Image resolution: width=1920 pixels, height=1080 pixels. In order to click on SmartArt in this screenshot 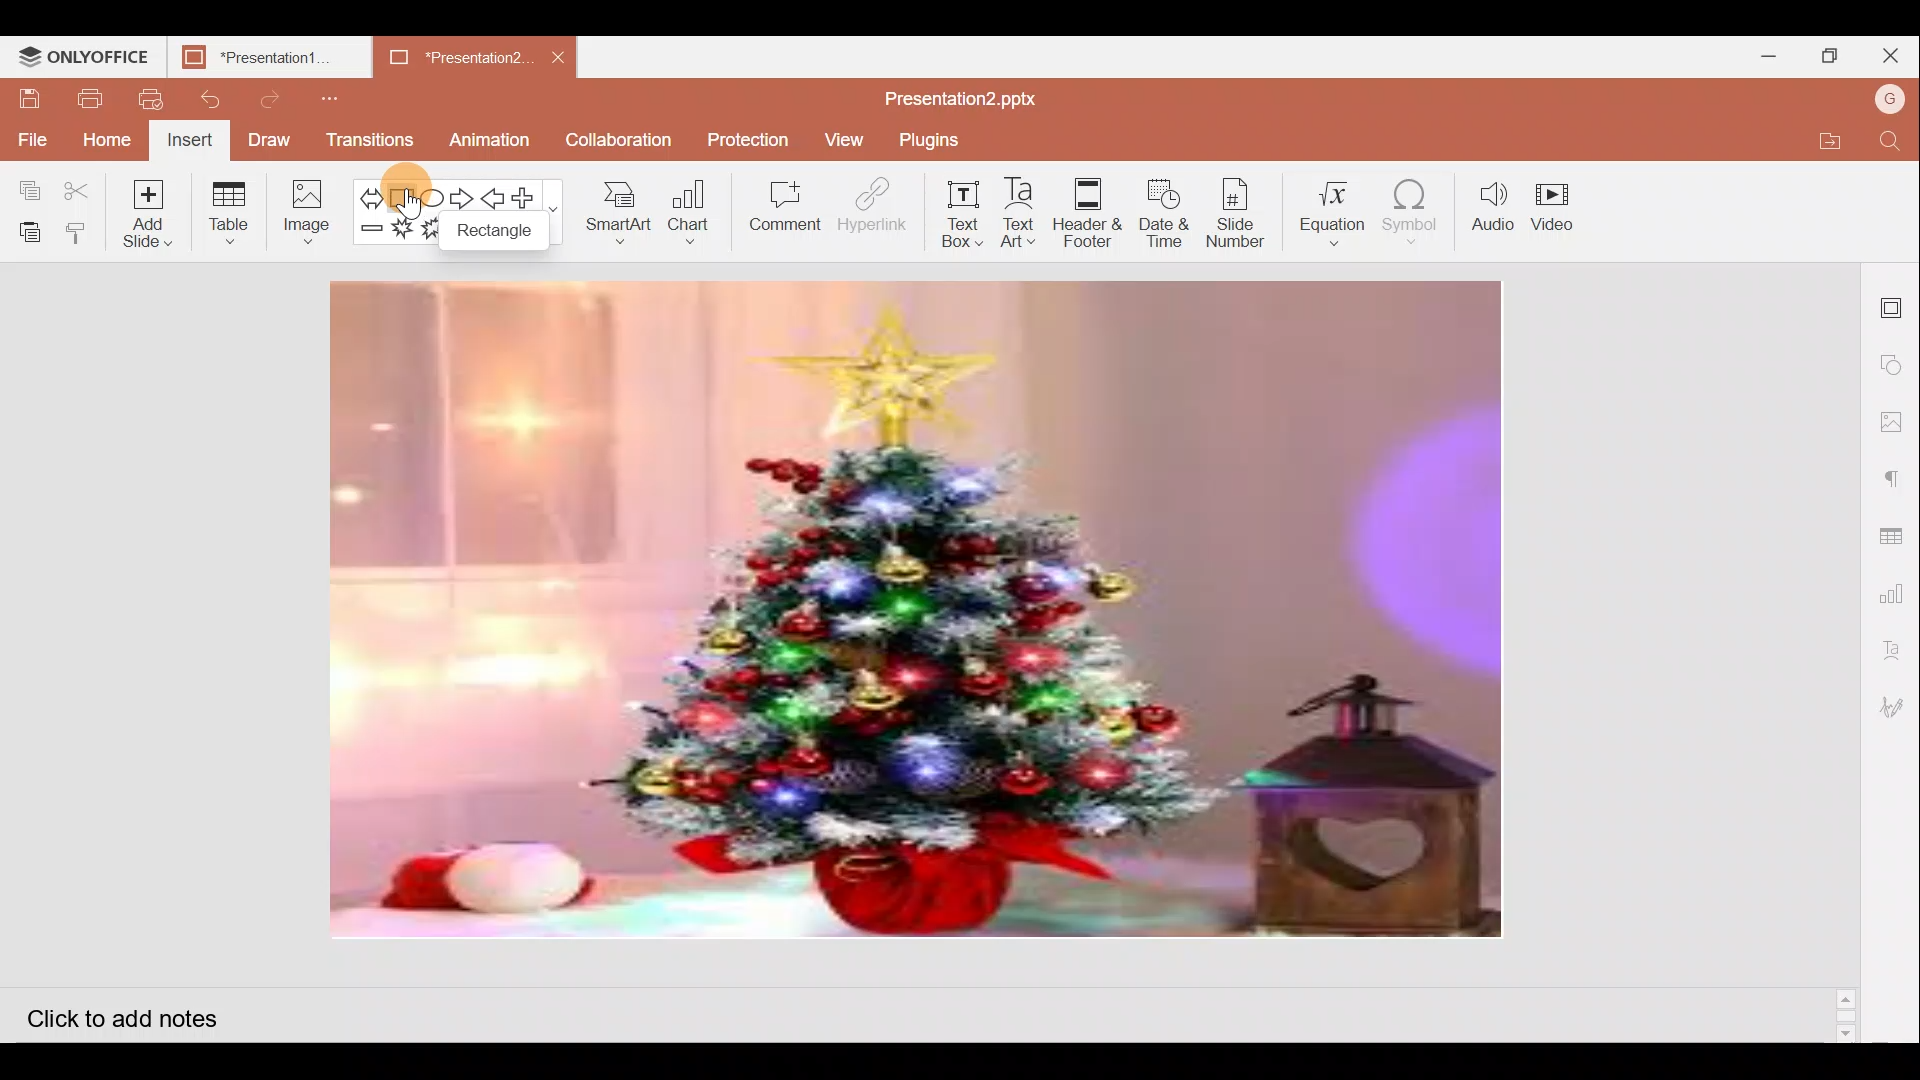, I will do `click(617, 216)`.